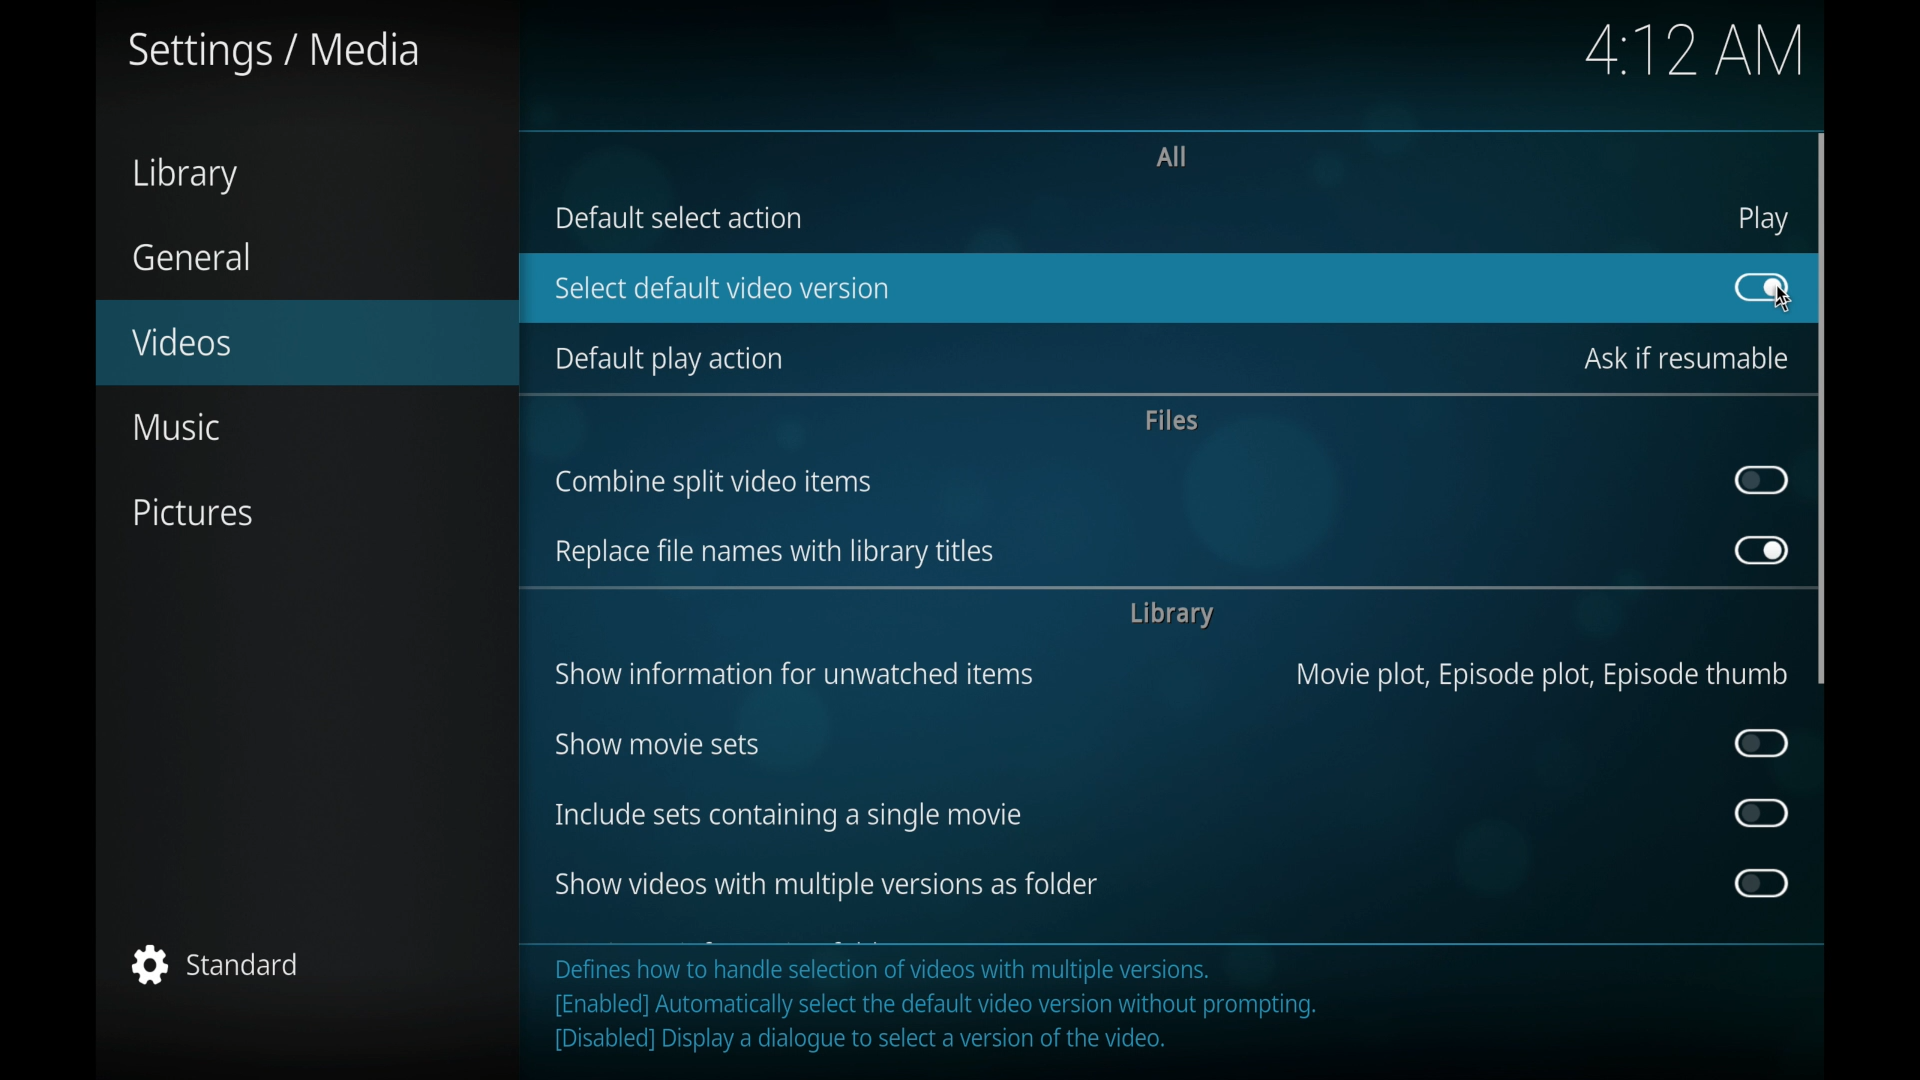 The image size is (1920, 1080). Describe the element at coordinates (1762, 813) in the screenshot. I see `toggle button` at that location.